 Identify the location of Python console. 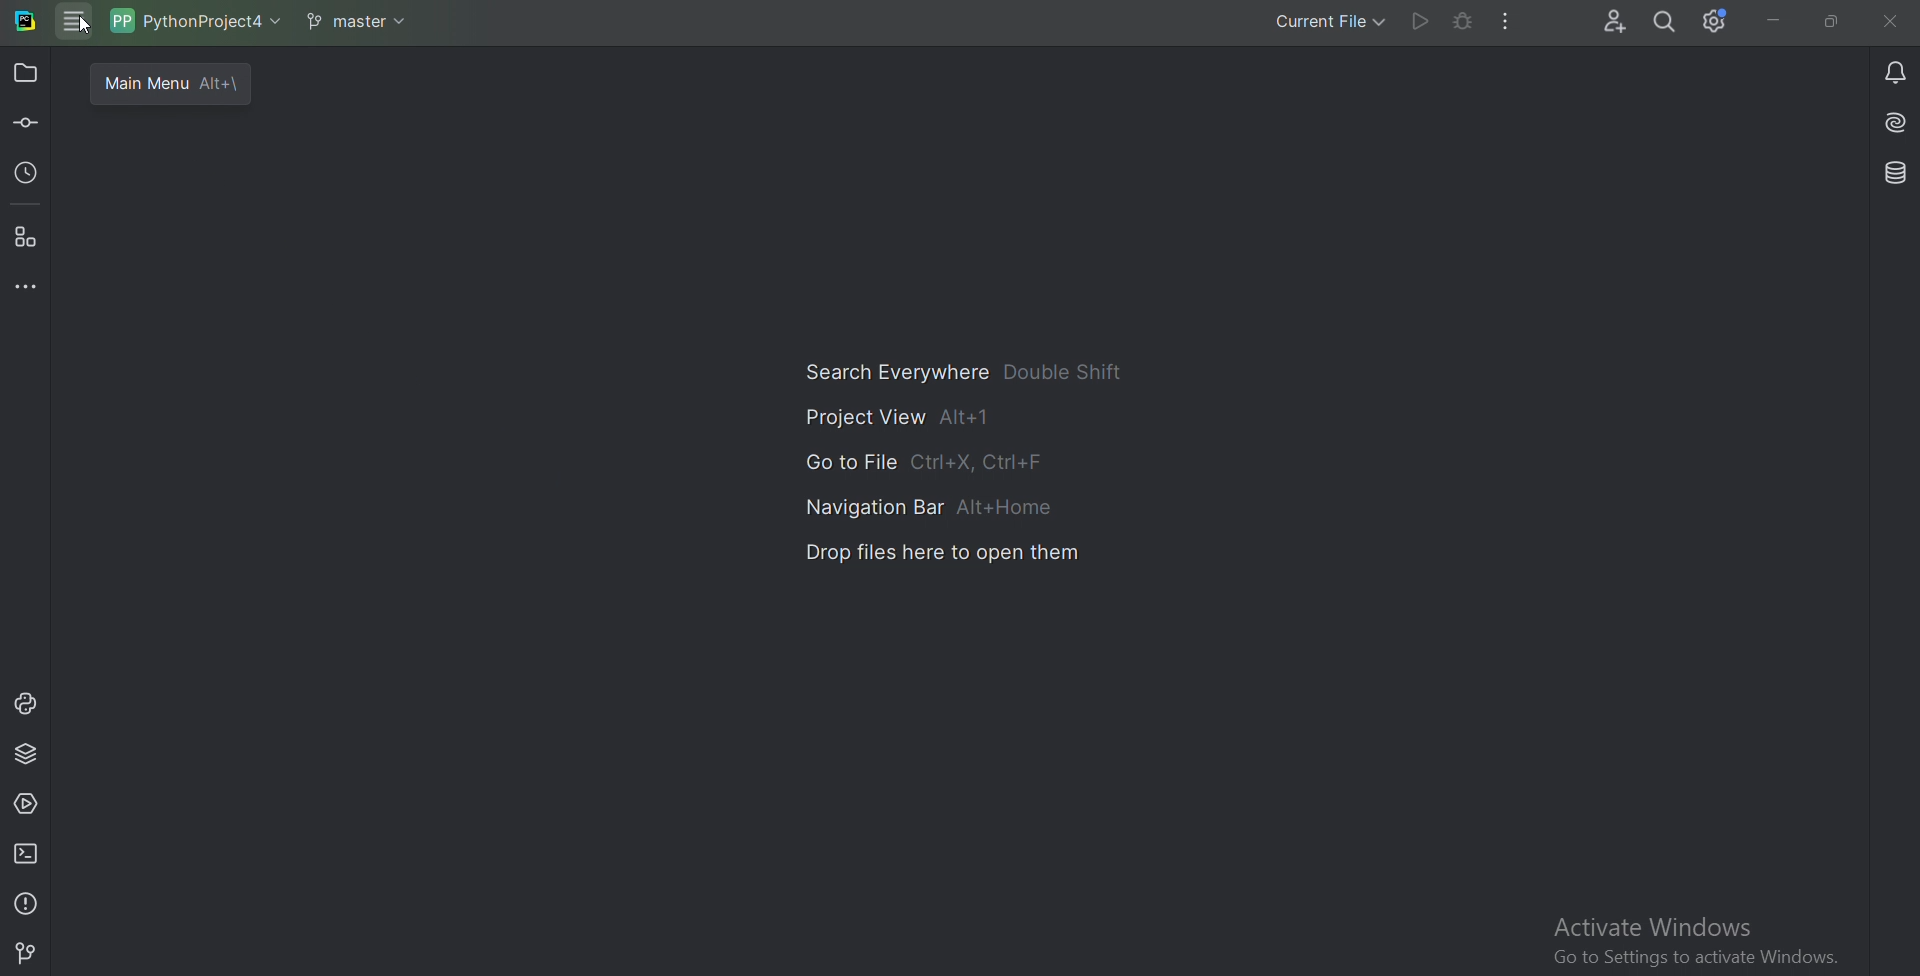
(25, 704).